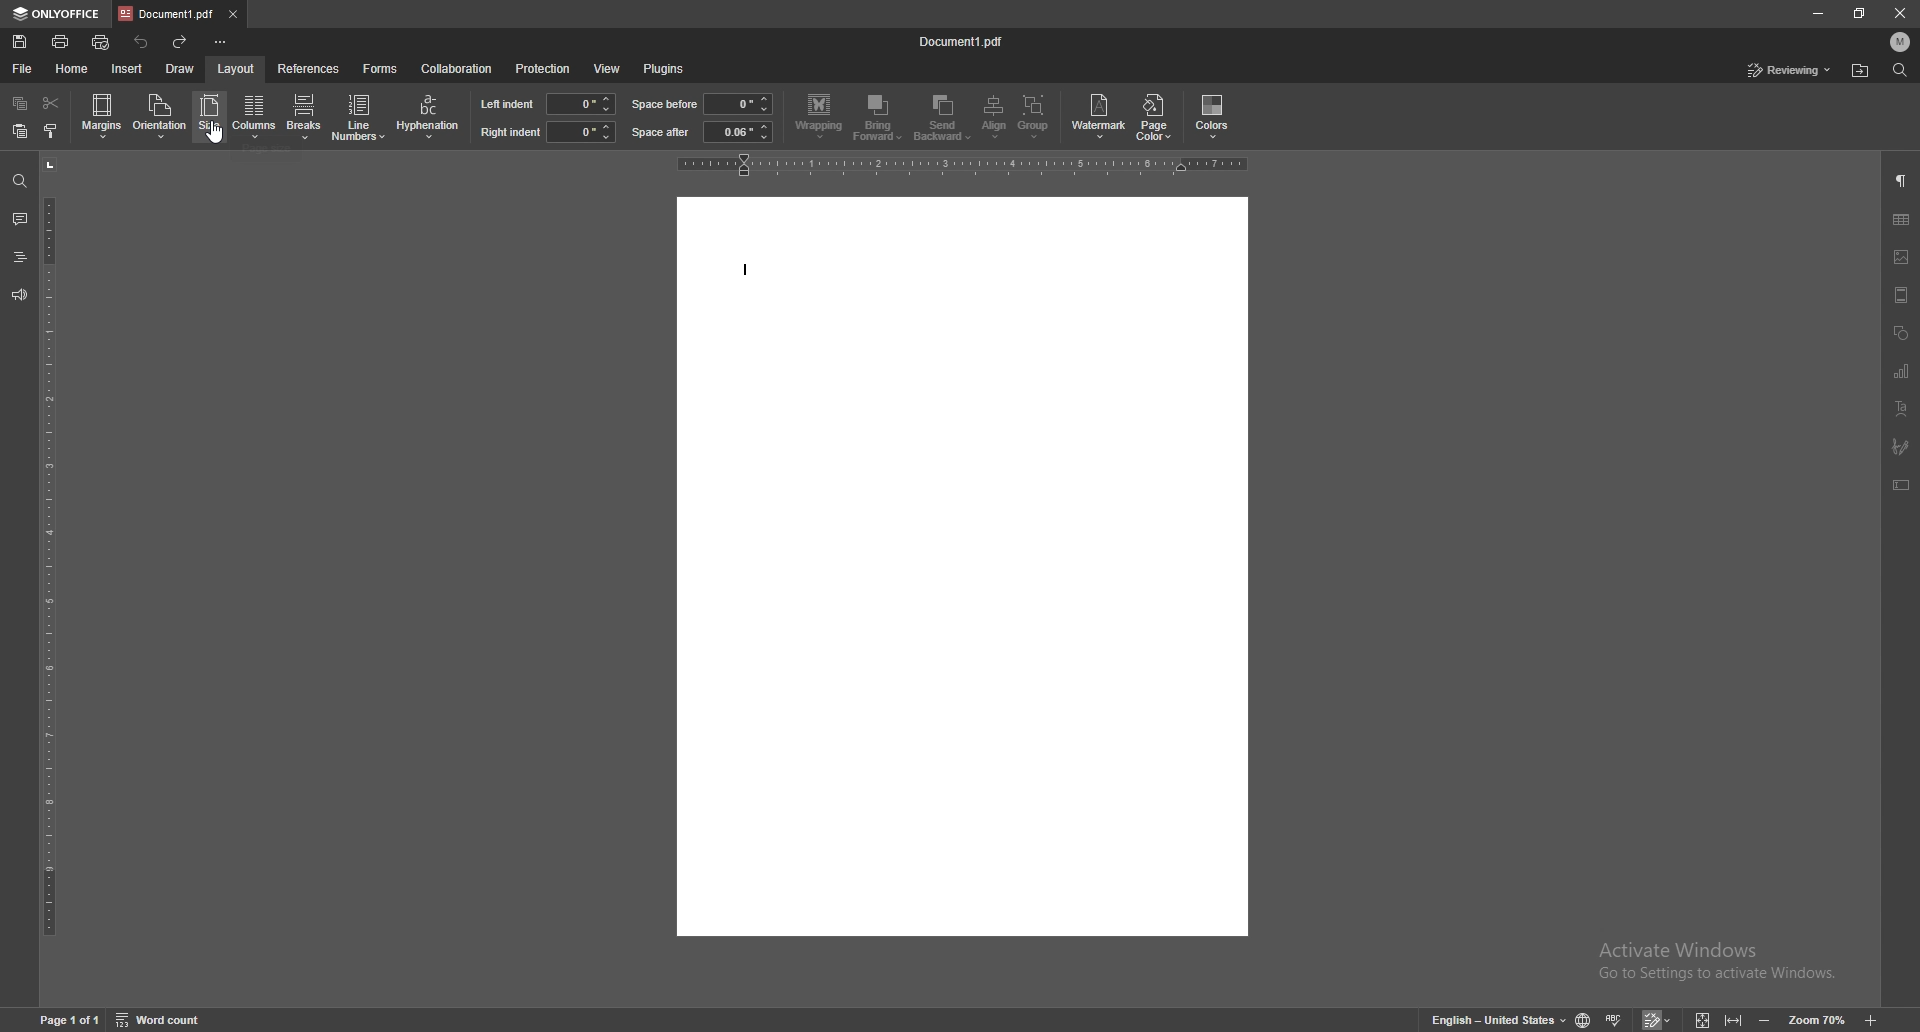 The height and width of the screenshot is (1032, 1920). I want to click on quick print, so click(102, 42).